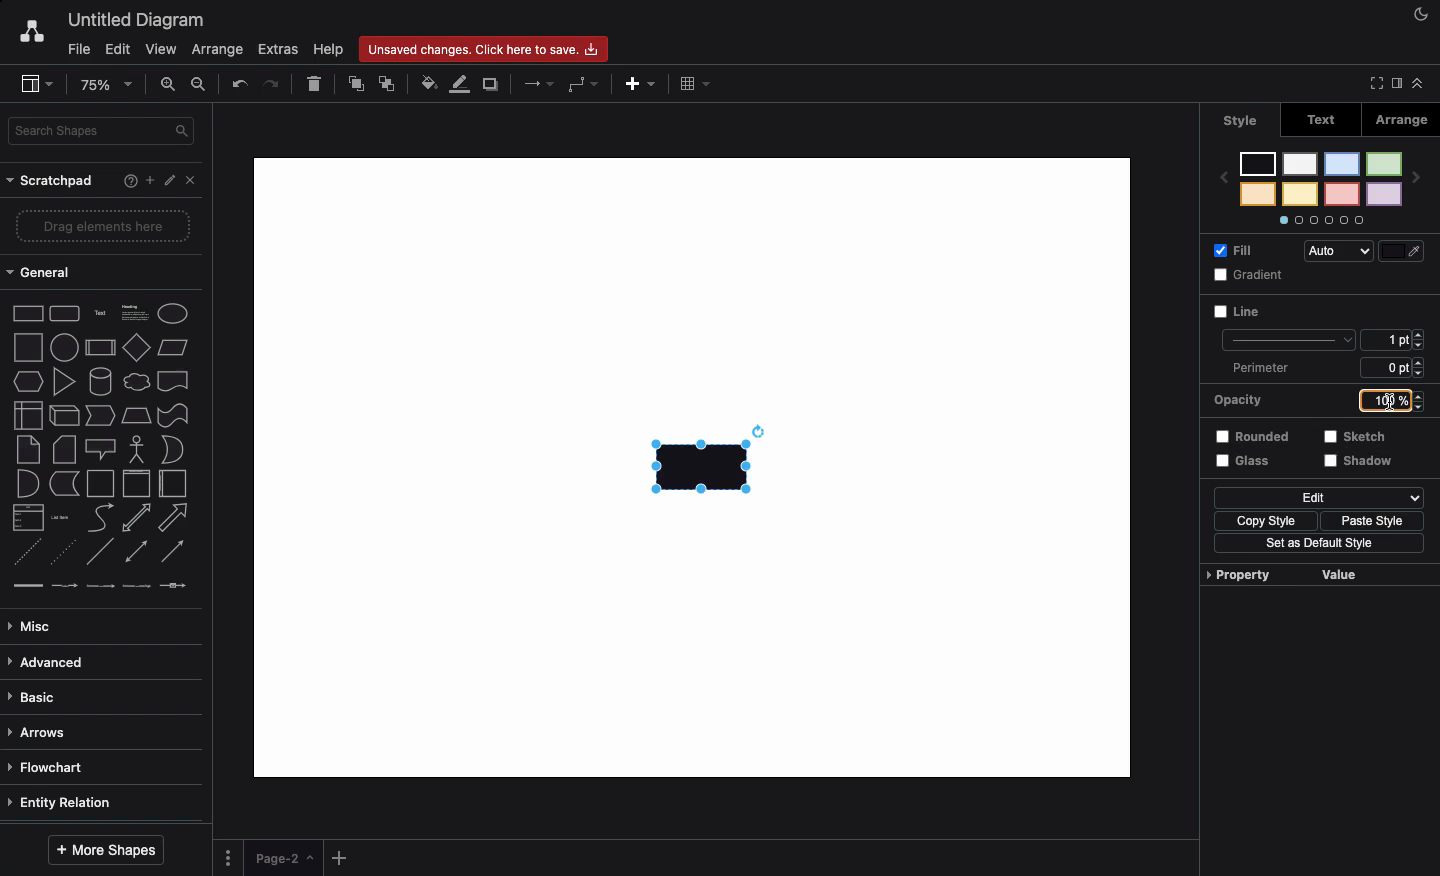 The image size is (1440, 876). I want to click on 100%, so click(1394, 402).